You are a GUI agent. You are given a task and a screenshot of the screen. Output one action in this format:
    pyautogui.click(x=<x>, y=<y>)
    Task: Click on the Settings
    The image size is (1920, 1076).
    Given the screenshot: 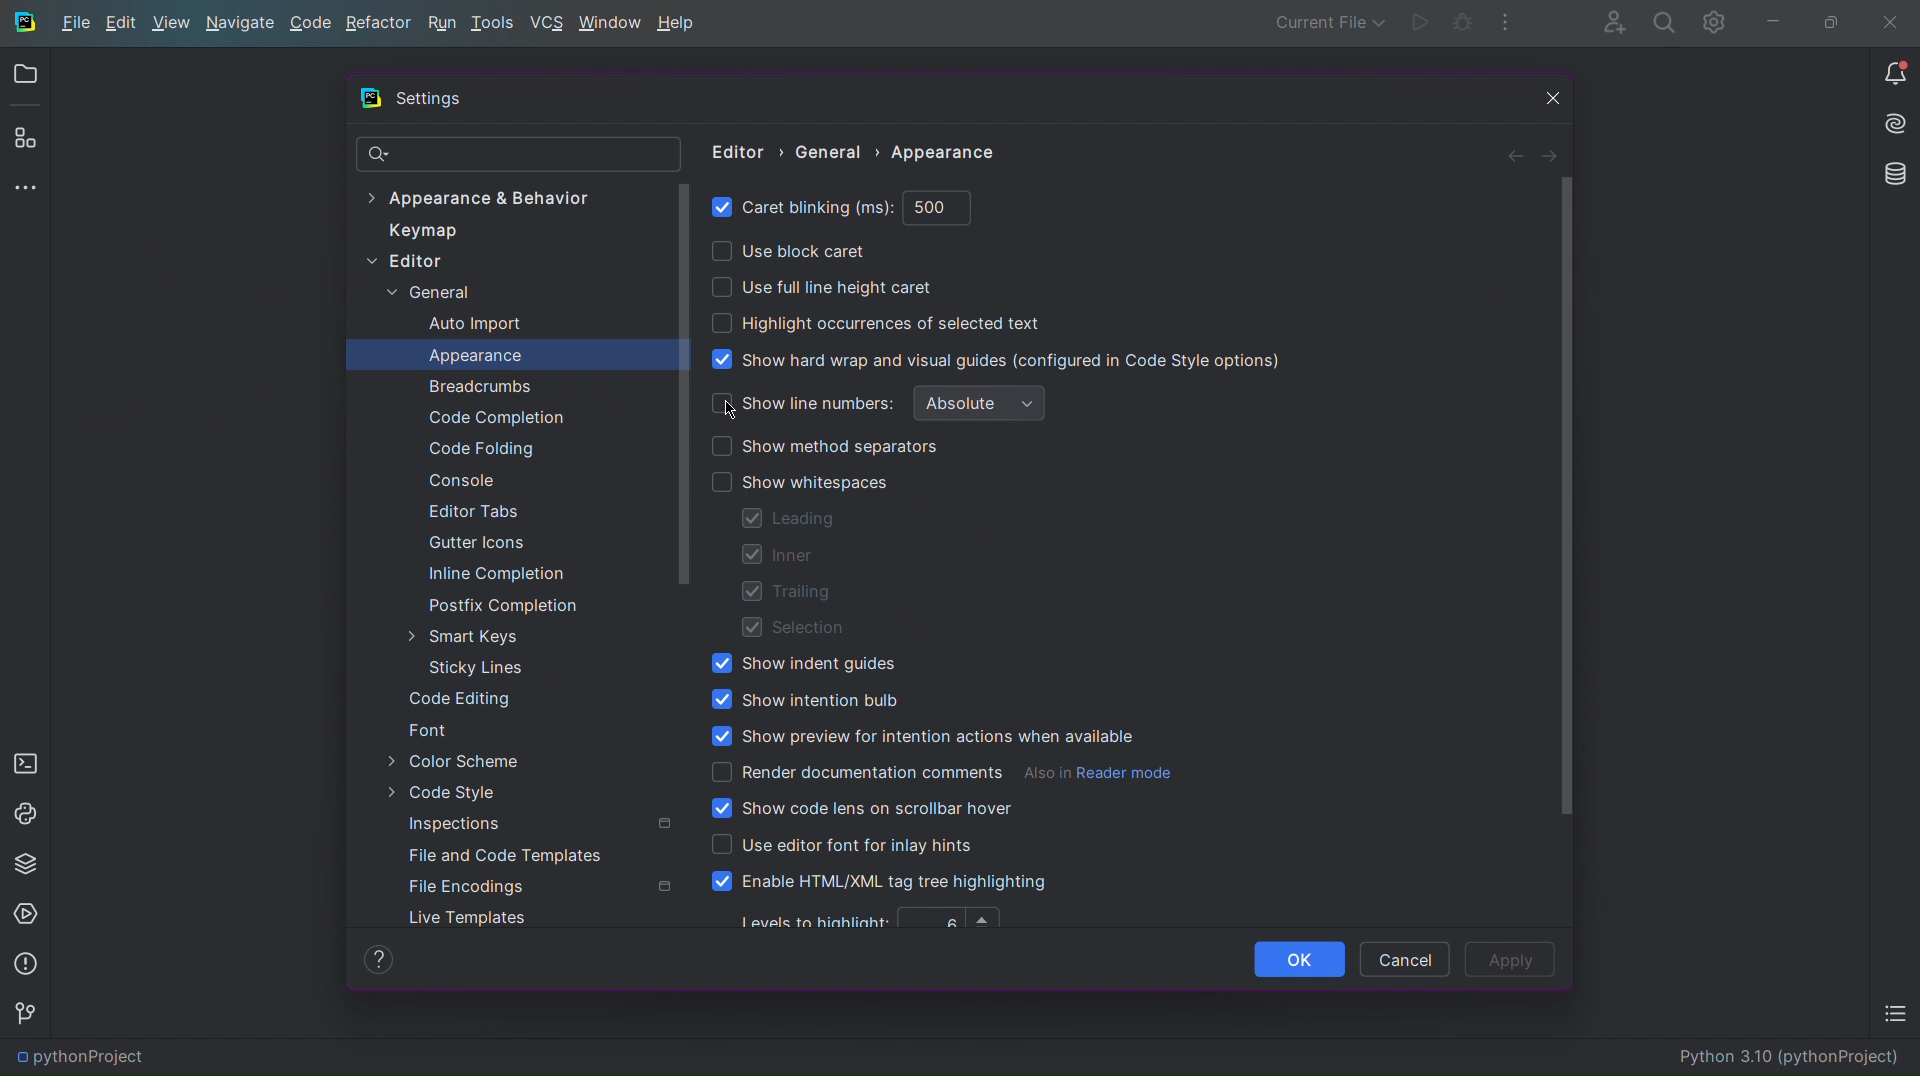 What is the action you would take?
    pyautogui.click(x=1714, y=22)
    